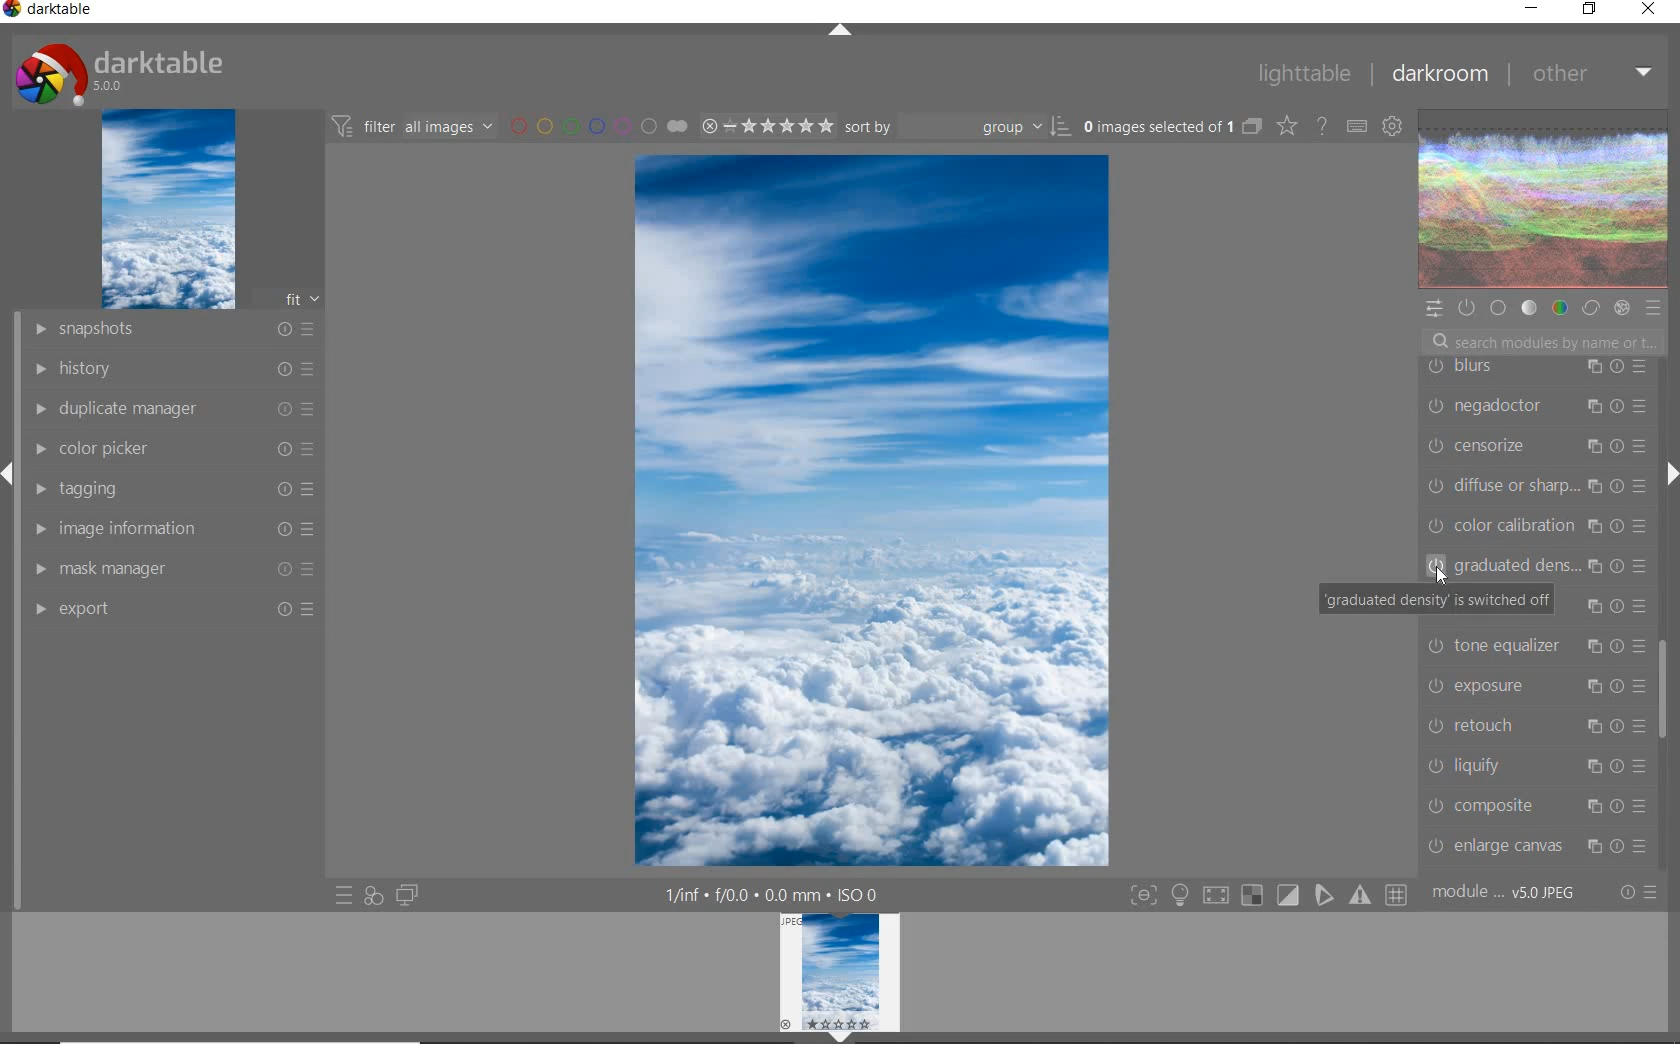 The height and width of the screenshot is (1044, 1680). Describe the element at coordinates (872, 510) in the screenshot. I see `SELECTED IMAGE` at that location.